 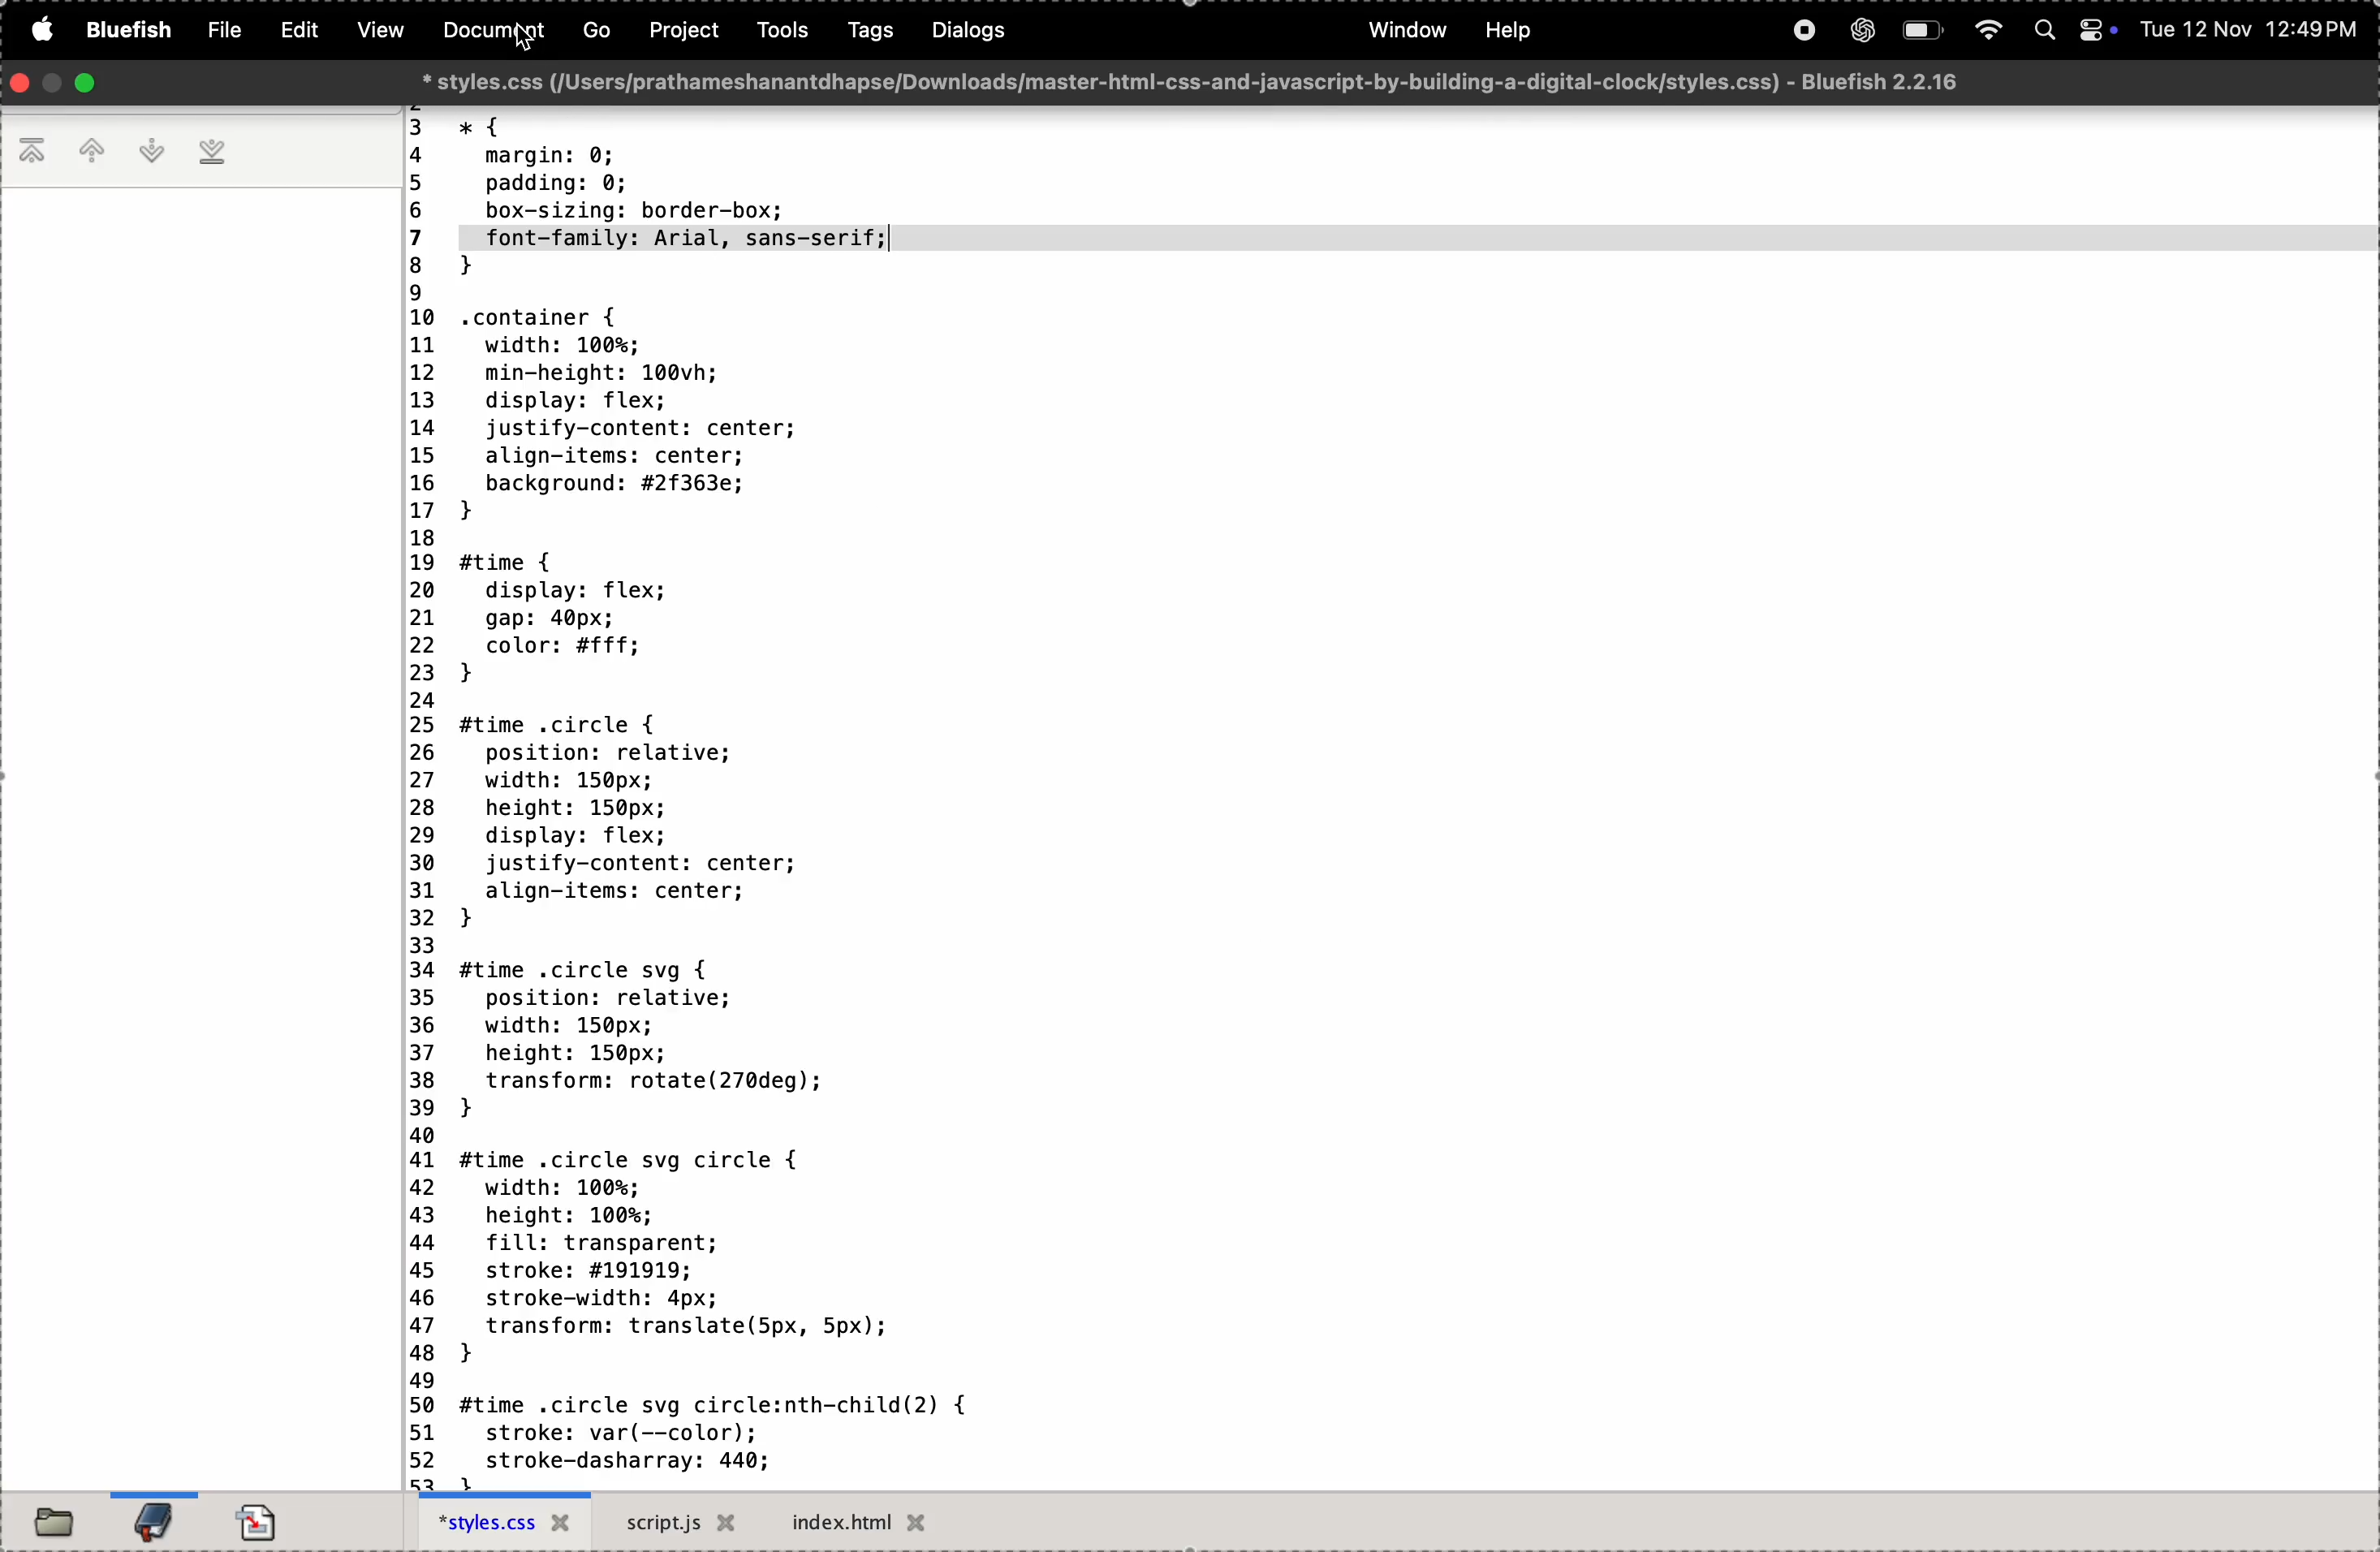 I want to click on dialogs, so click(x=964, y=31).